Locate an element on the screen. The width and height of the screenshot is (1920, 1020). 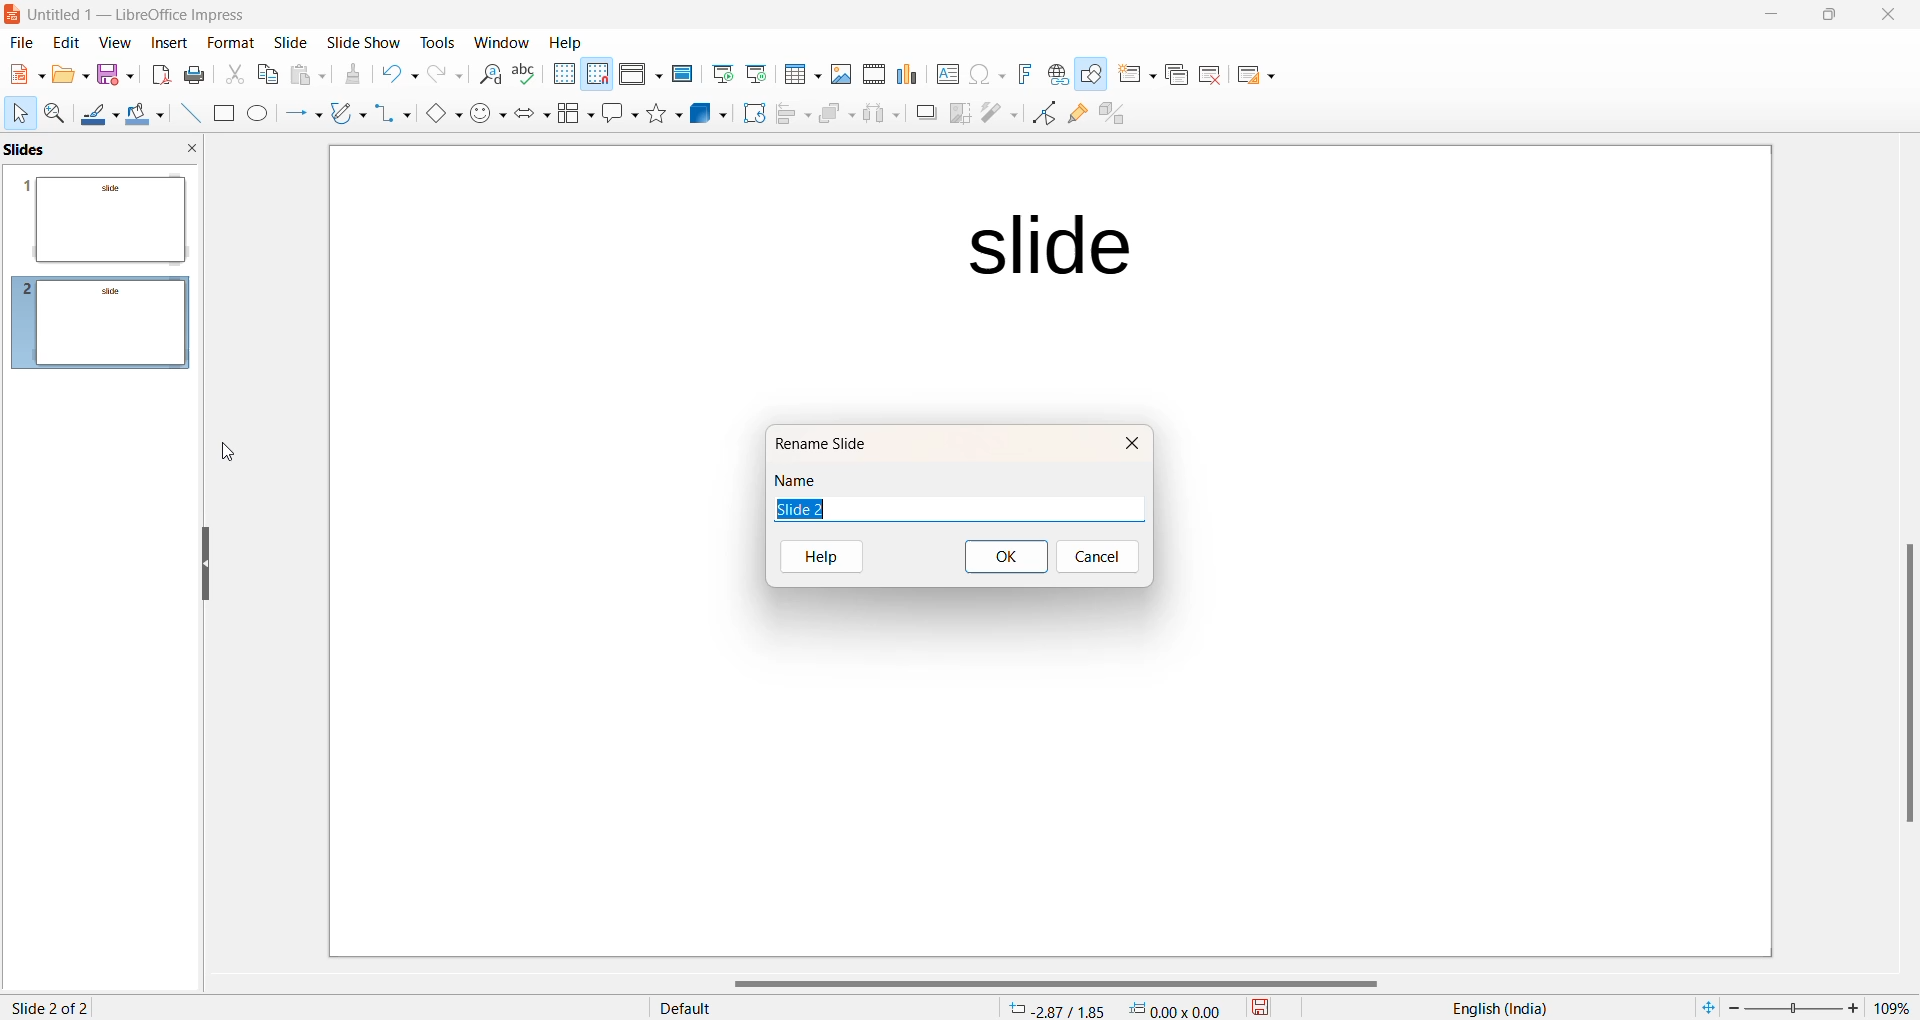
Start from current slide is located at coordinates (755, 76).